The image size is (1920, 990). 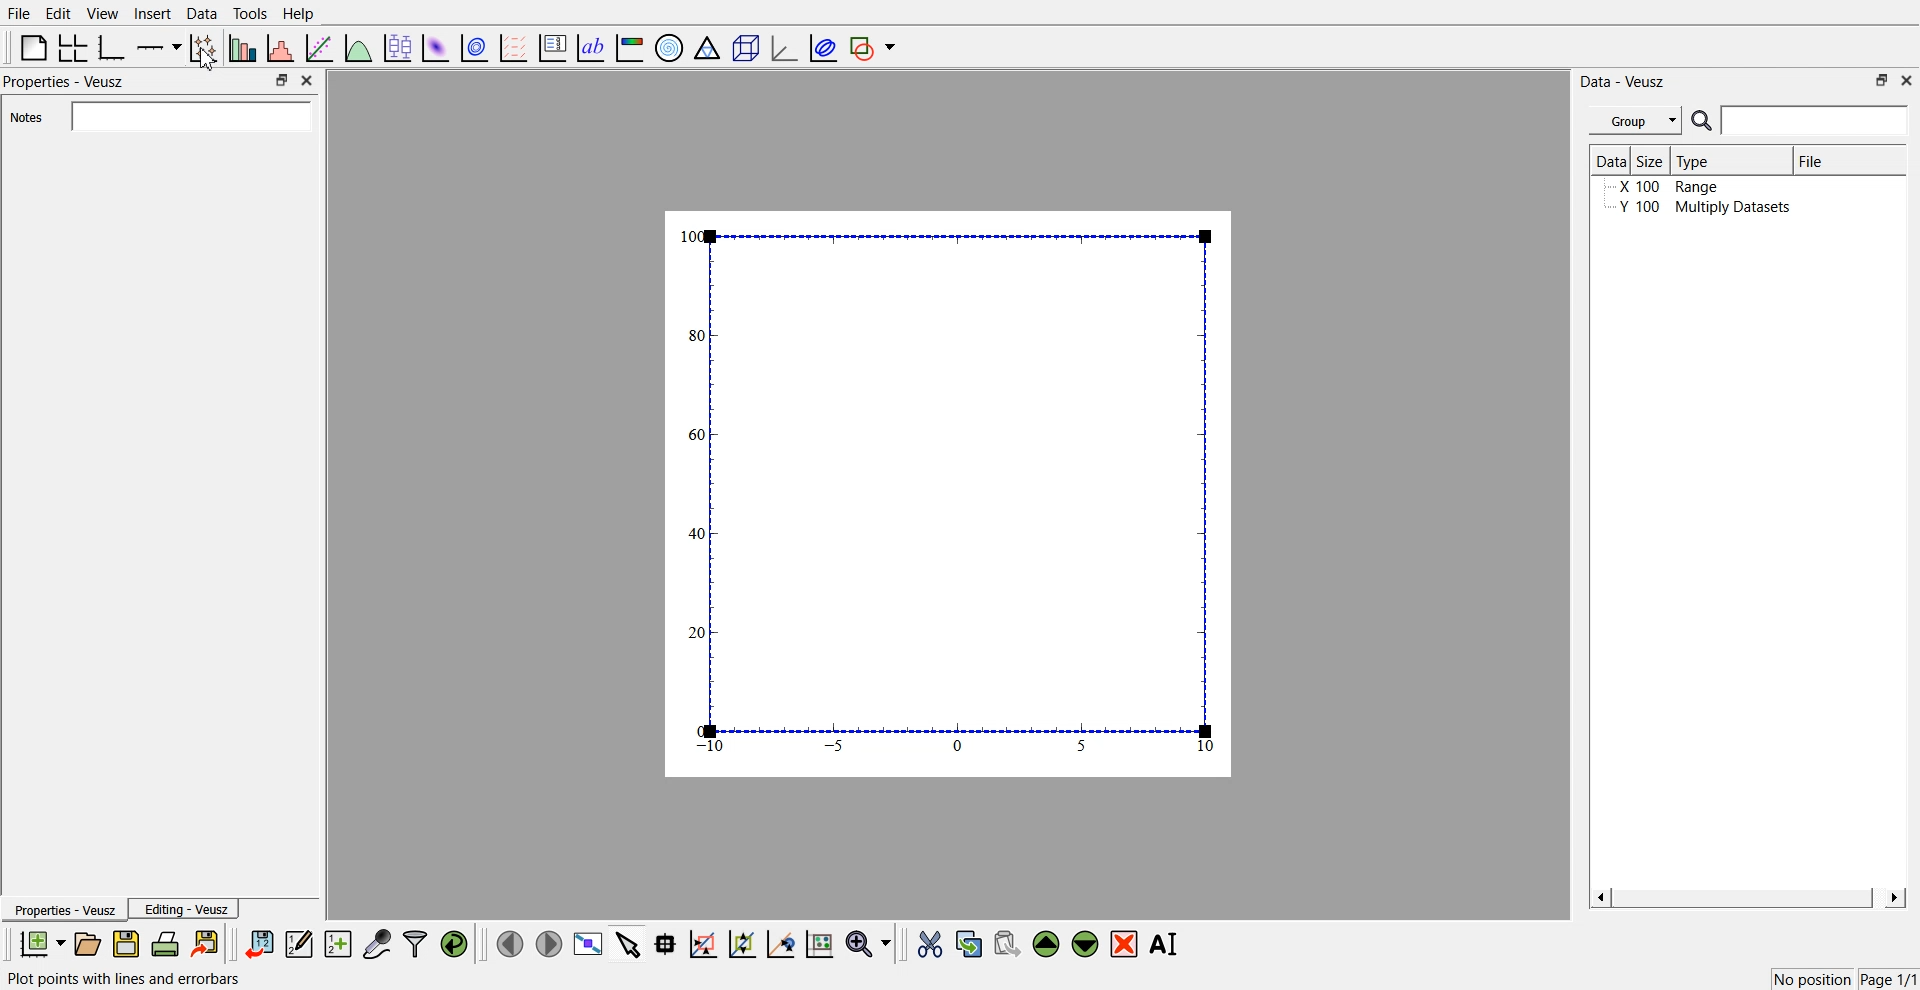 What do you see at coordinates (358, 46) in the screenshot?
I see `plot a function on a graph` at bounding box center [358, 46].